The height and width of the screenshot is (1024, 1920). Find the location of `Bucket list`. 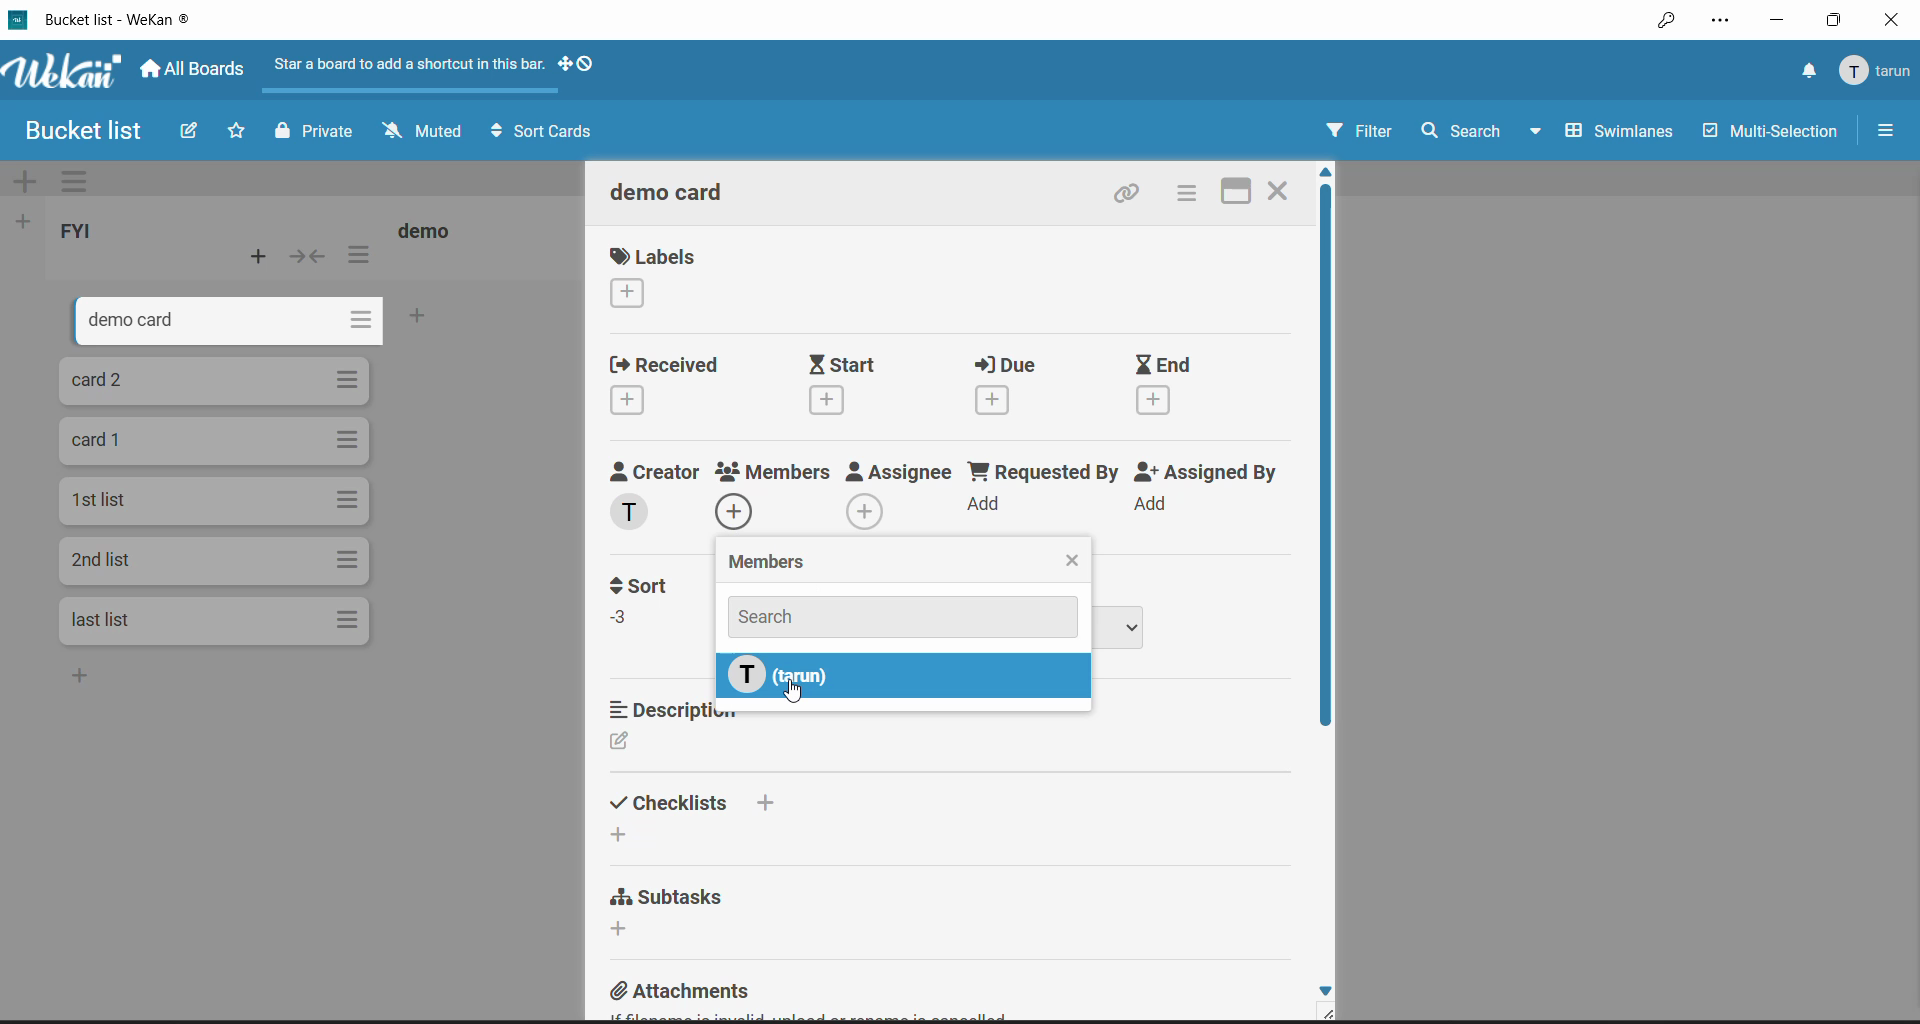

Bucket list is located at coordinates (80, 129).